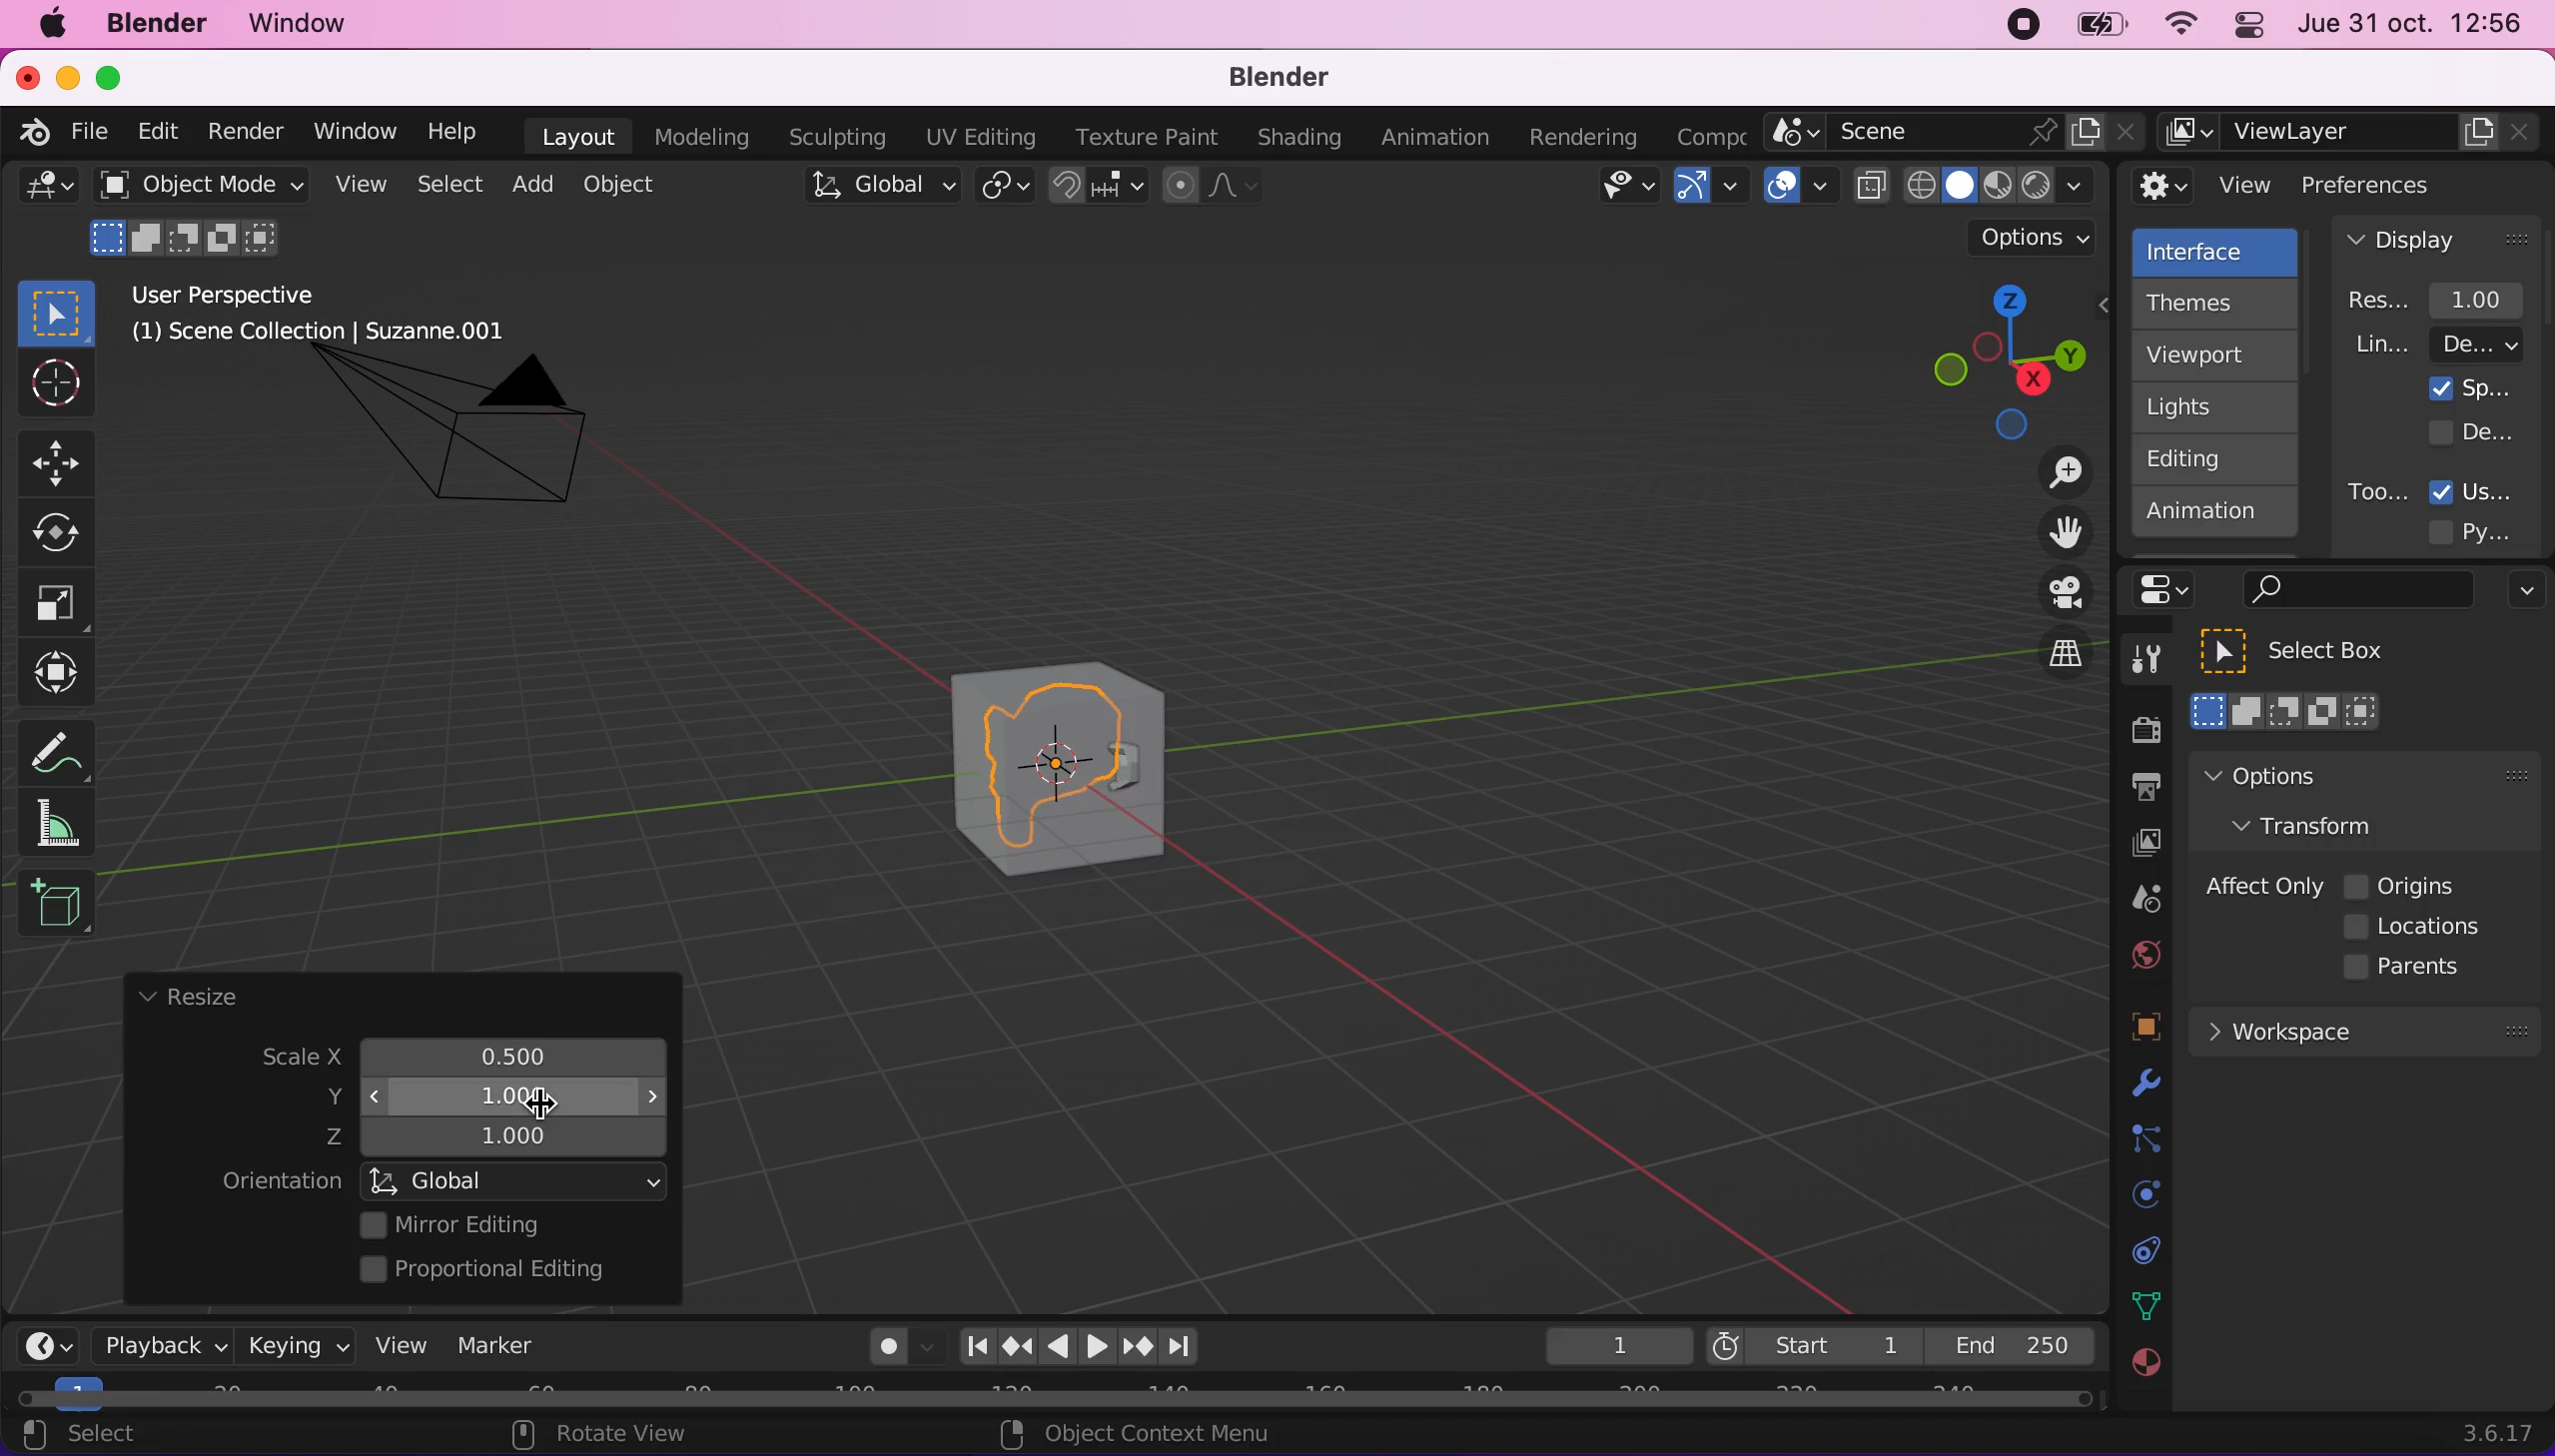 The height and width of the screenshot is (1456, 2555). I want to click on object, so click(624, 184).